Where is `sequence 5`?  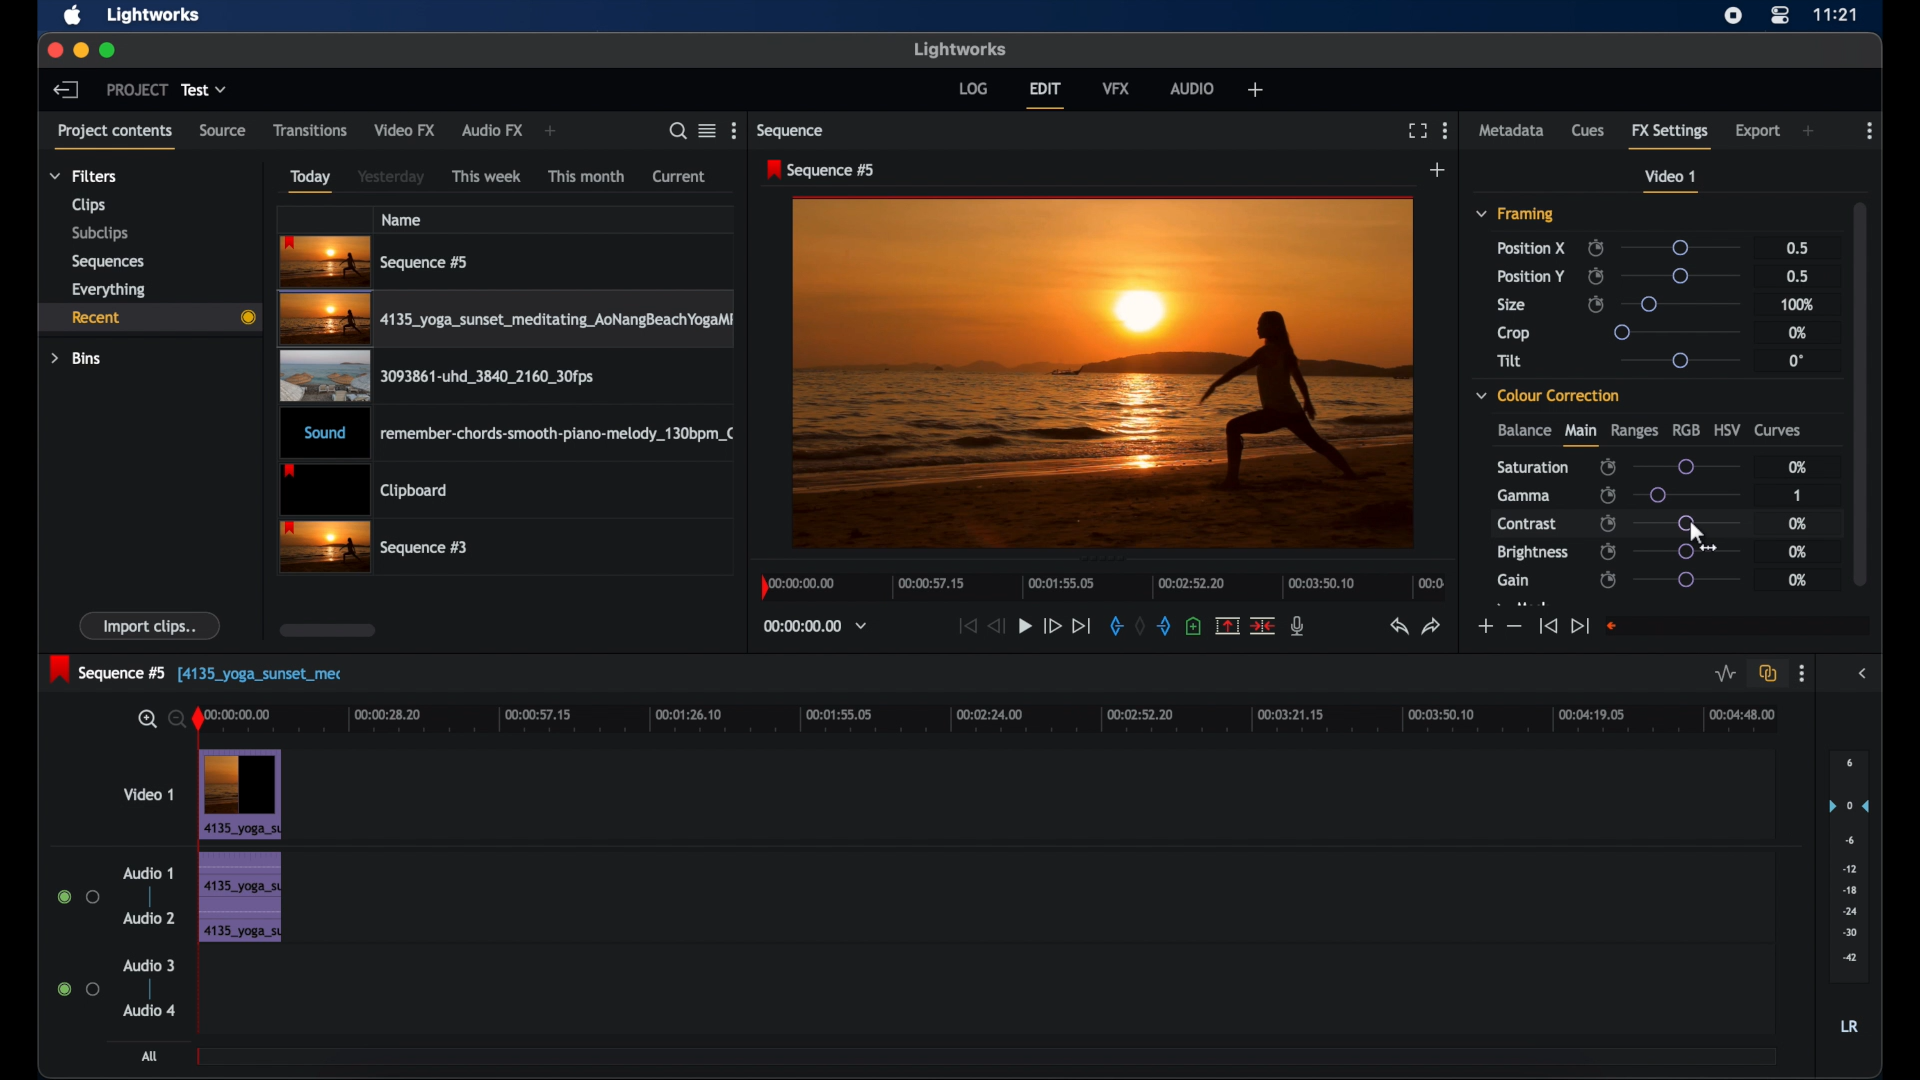 sequence 5 is located at coordinates (196, 671).